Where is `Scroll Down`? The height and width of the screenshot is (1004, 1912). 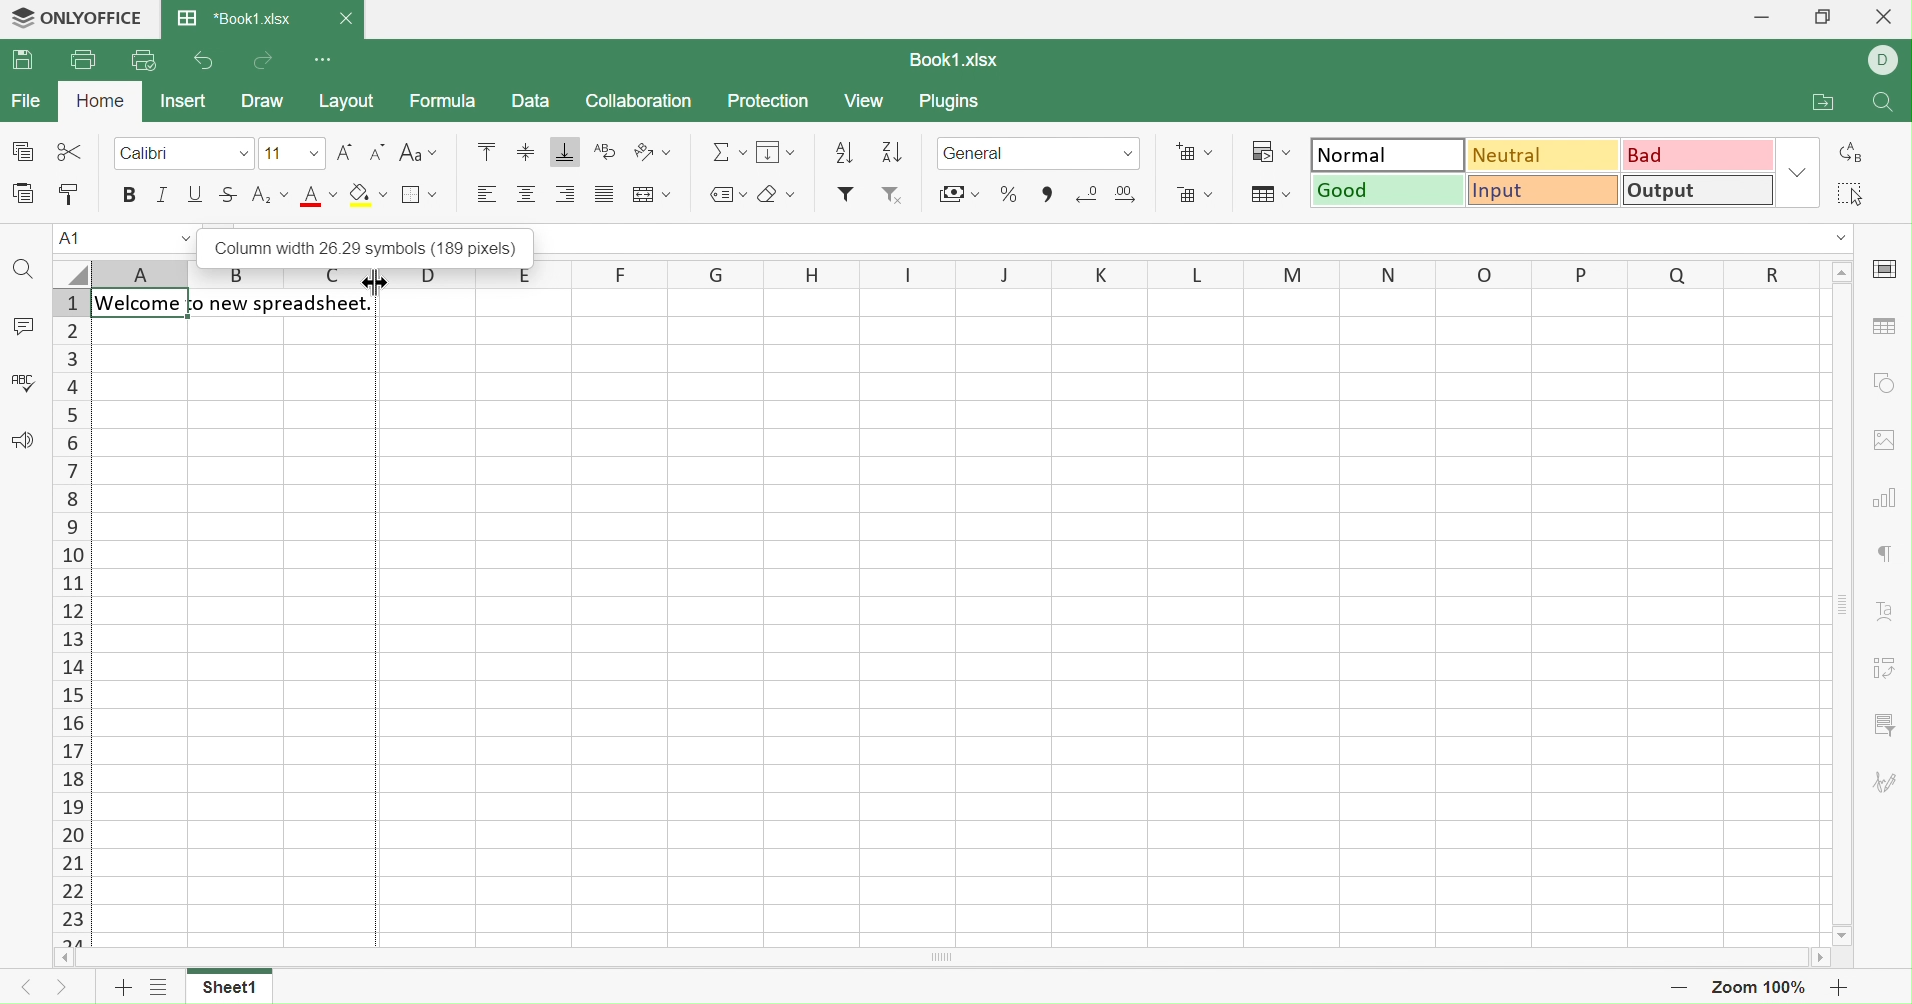
Scroll Down is located at coordinates (1844, 933).